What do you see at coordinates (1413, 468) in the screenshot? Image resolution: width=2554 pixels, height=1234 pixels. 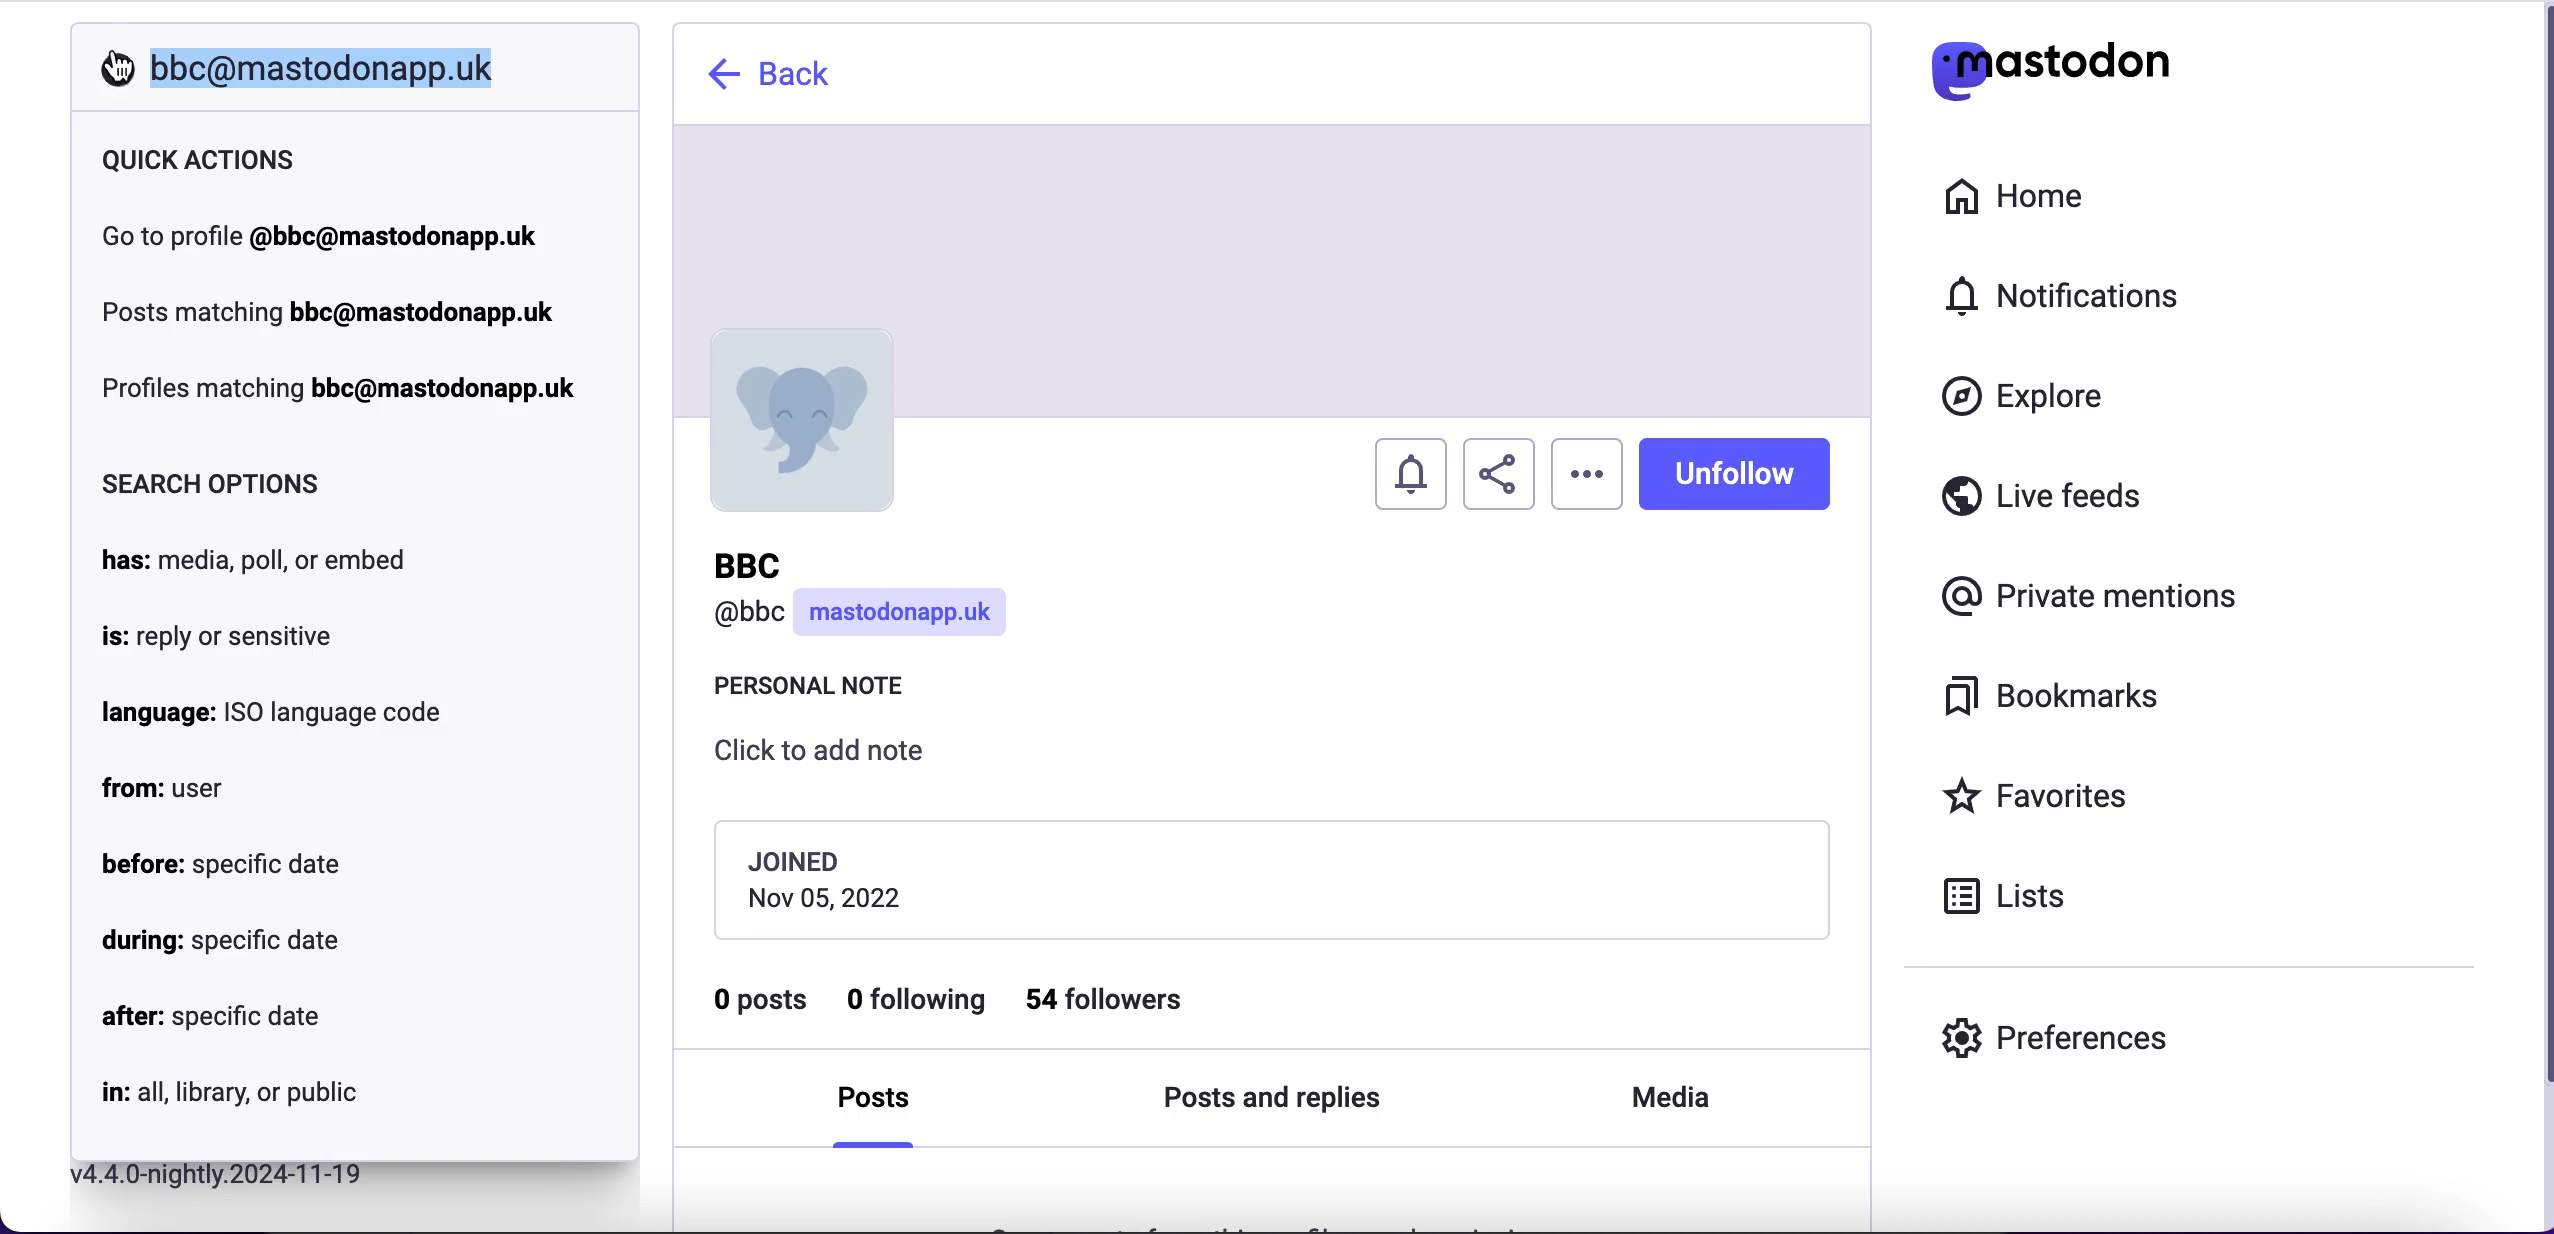 I see `turn notifications on` at bounding box center [1413, 468].